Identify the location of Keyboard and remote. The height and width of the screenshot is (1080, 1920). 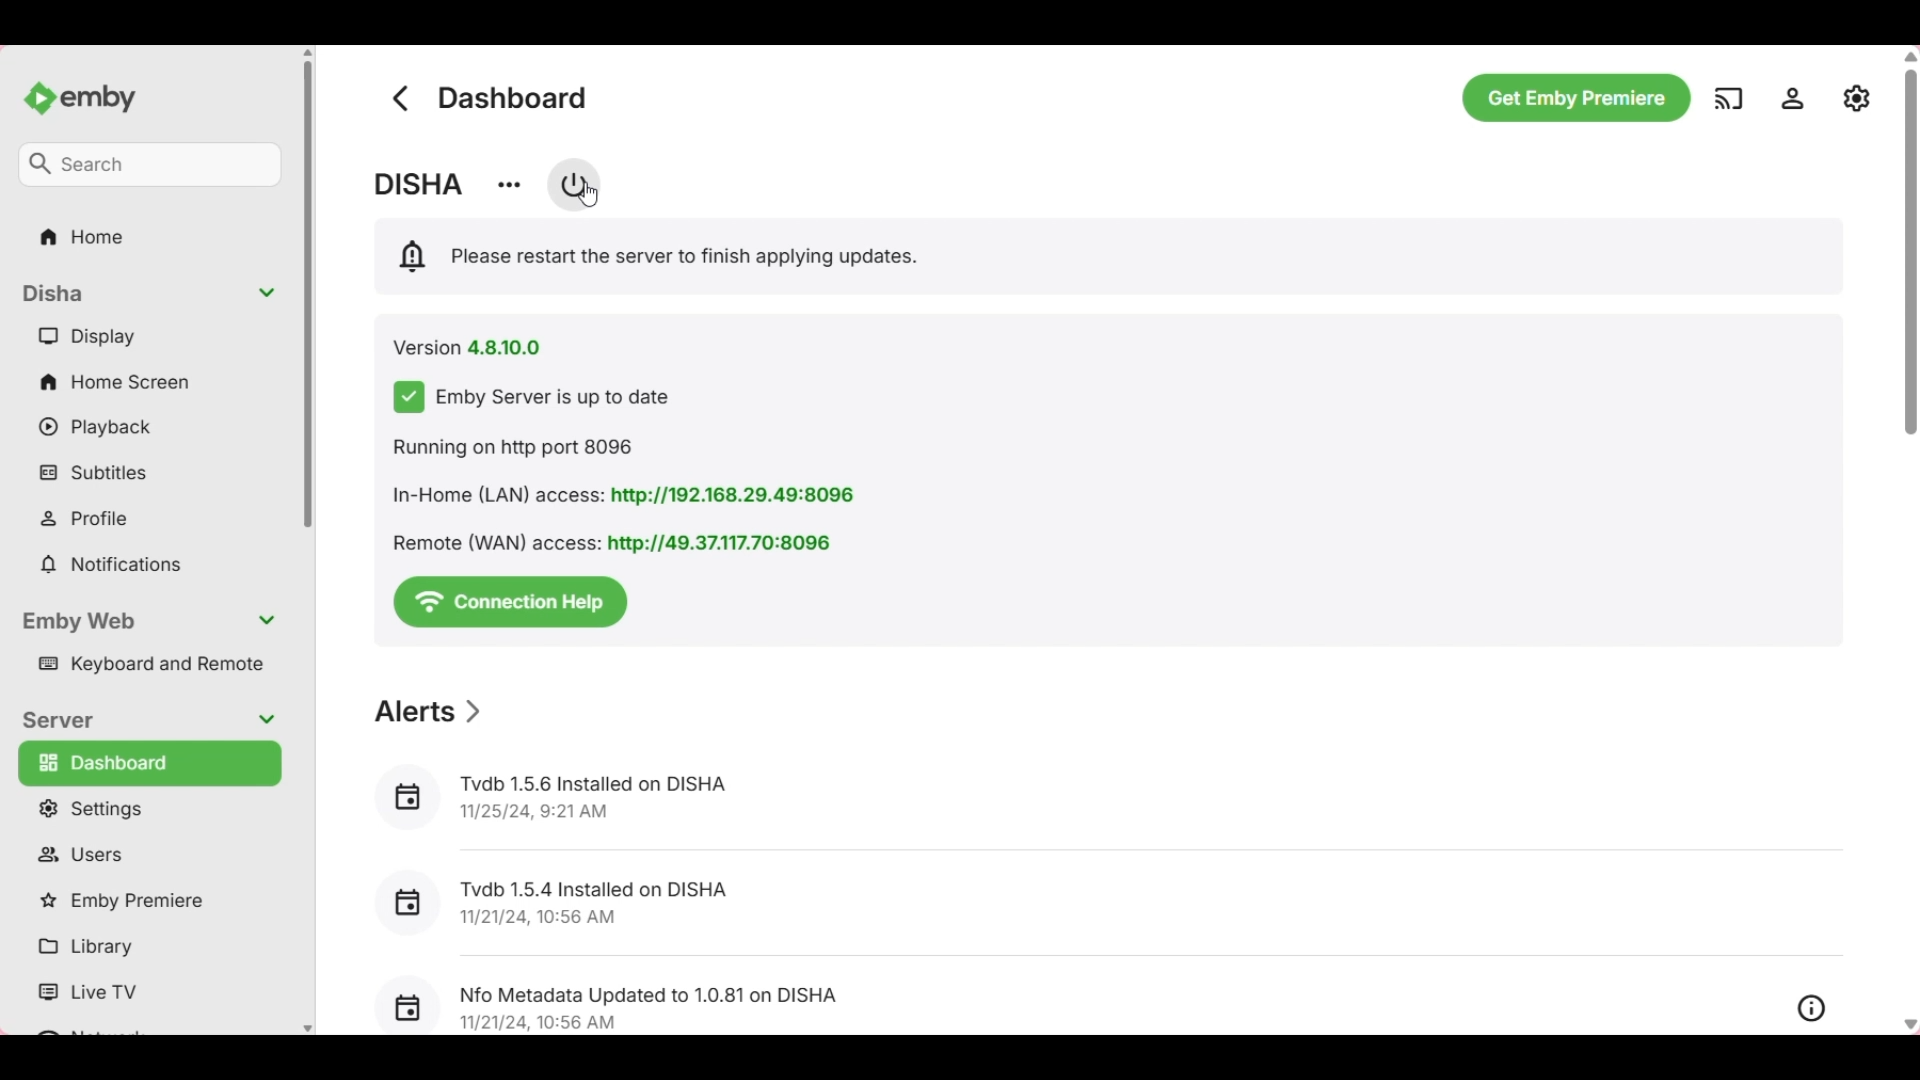
(147, 665).